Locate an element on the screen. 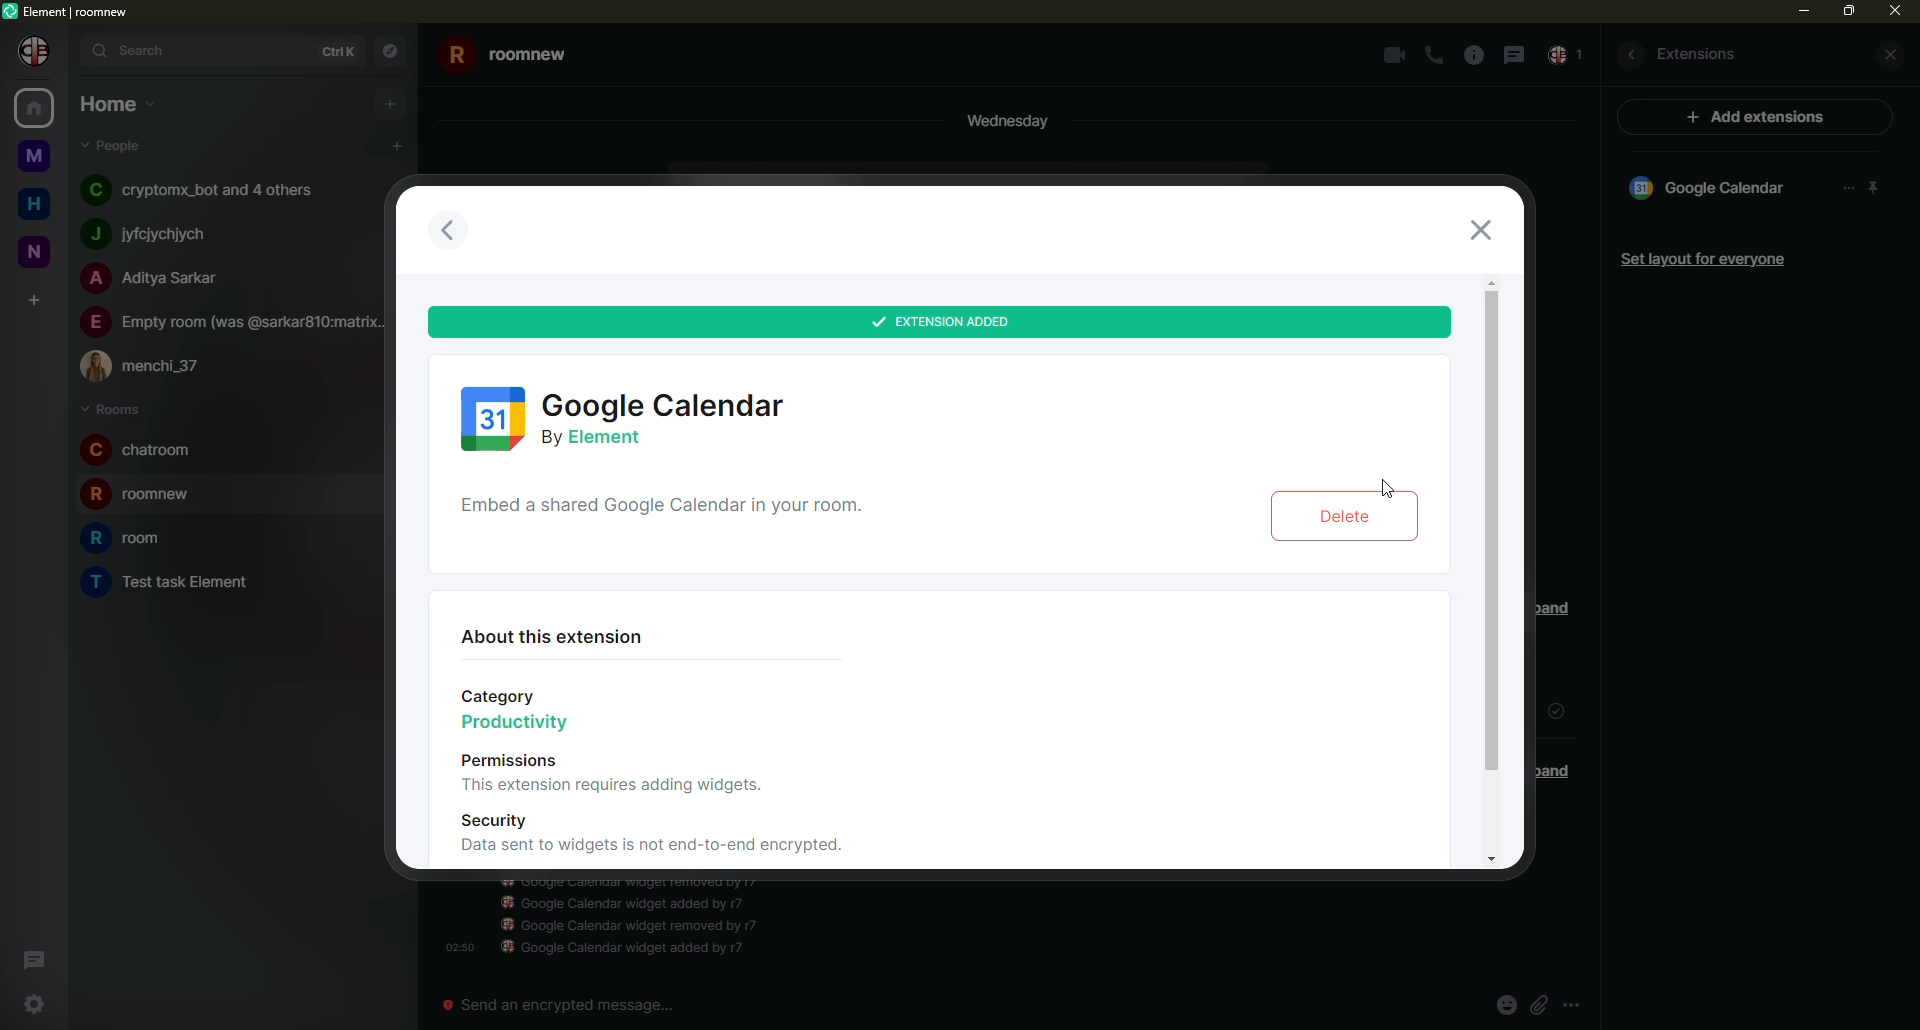 The height and width of the screenshot is (1030, 1920). people is located at coordinates (235, 322).